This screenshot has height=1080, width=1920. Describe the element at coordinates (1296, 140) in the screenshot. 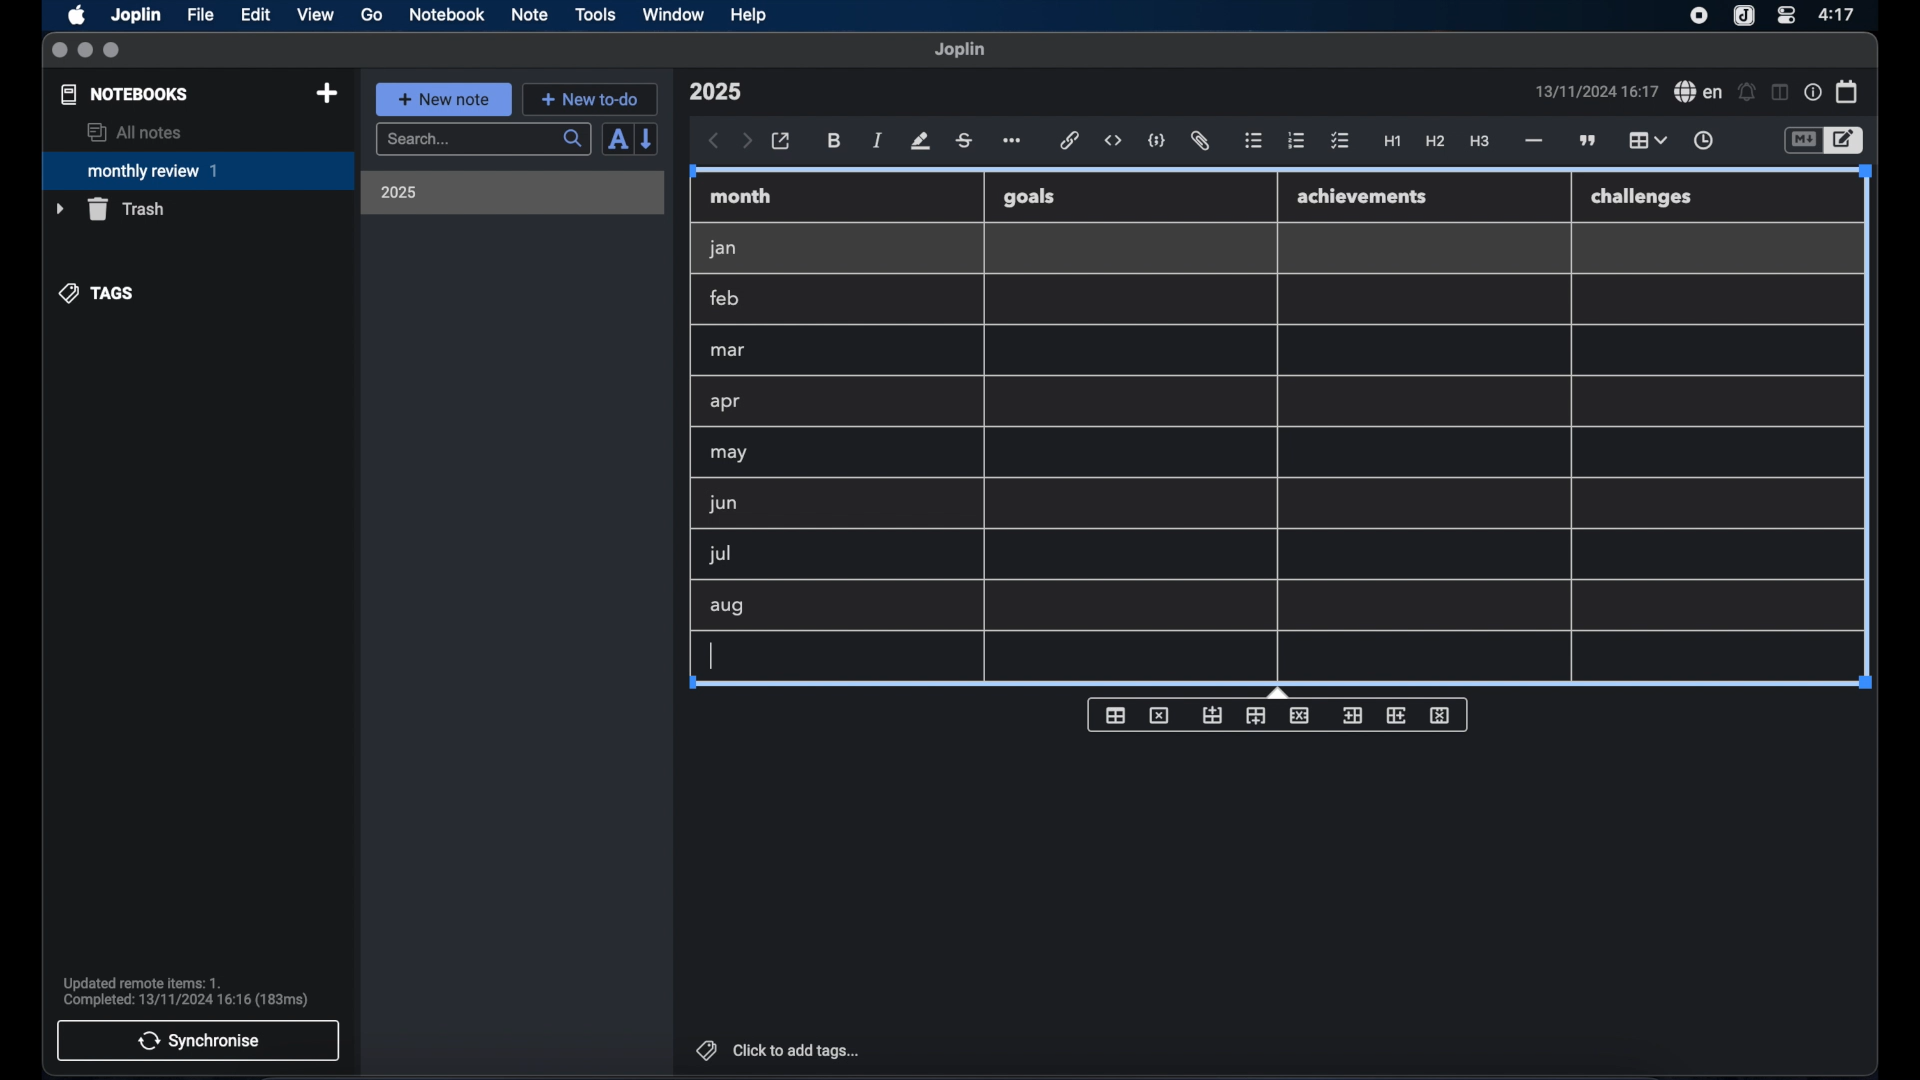

I see `numbered list` at that location.